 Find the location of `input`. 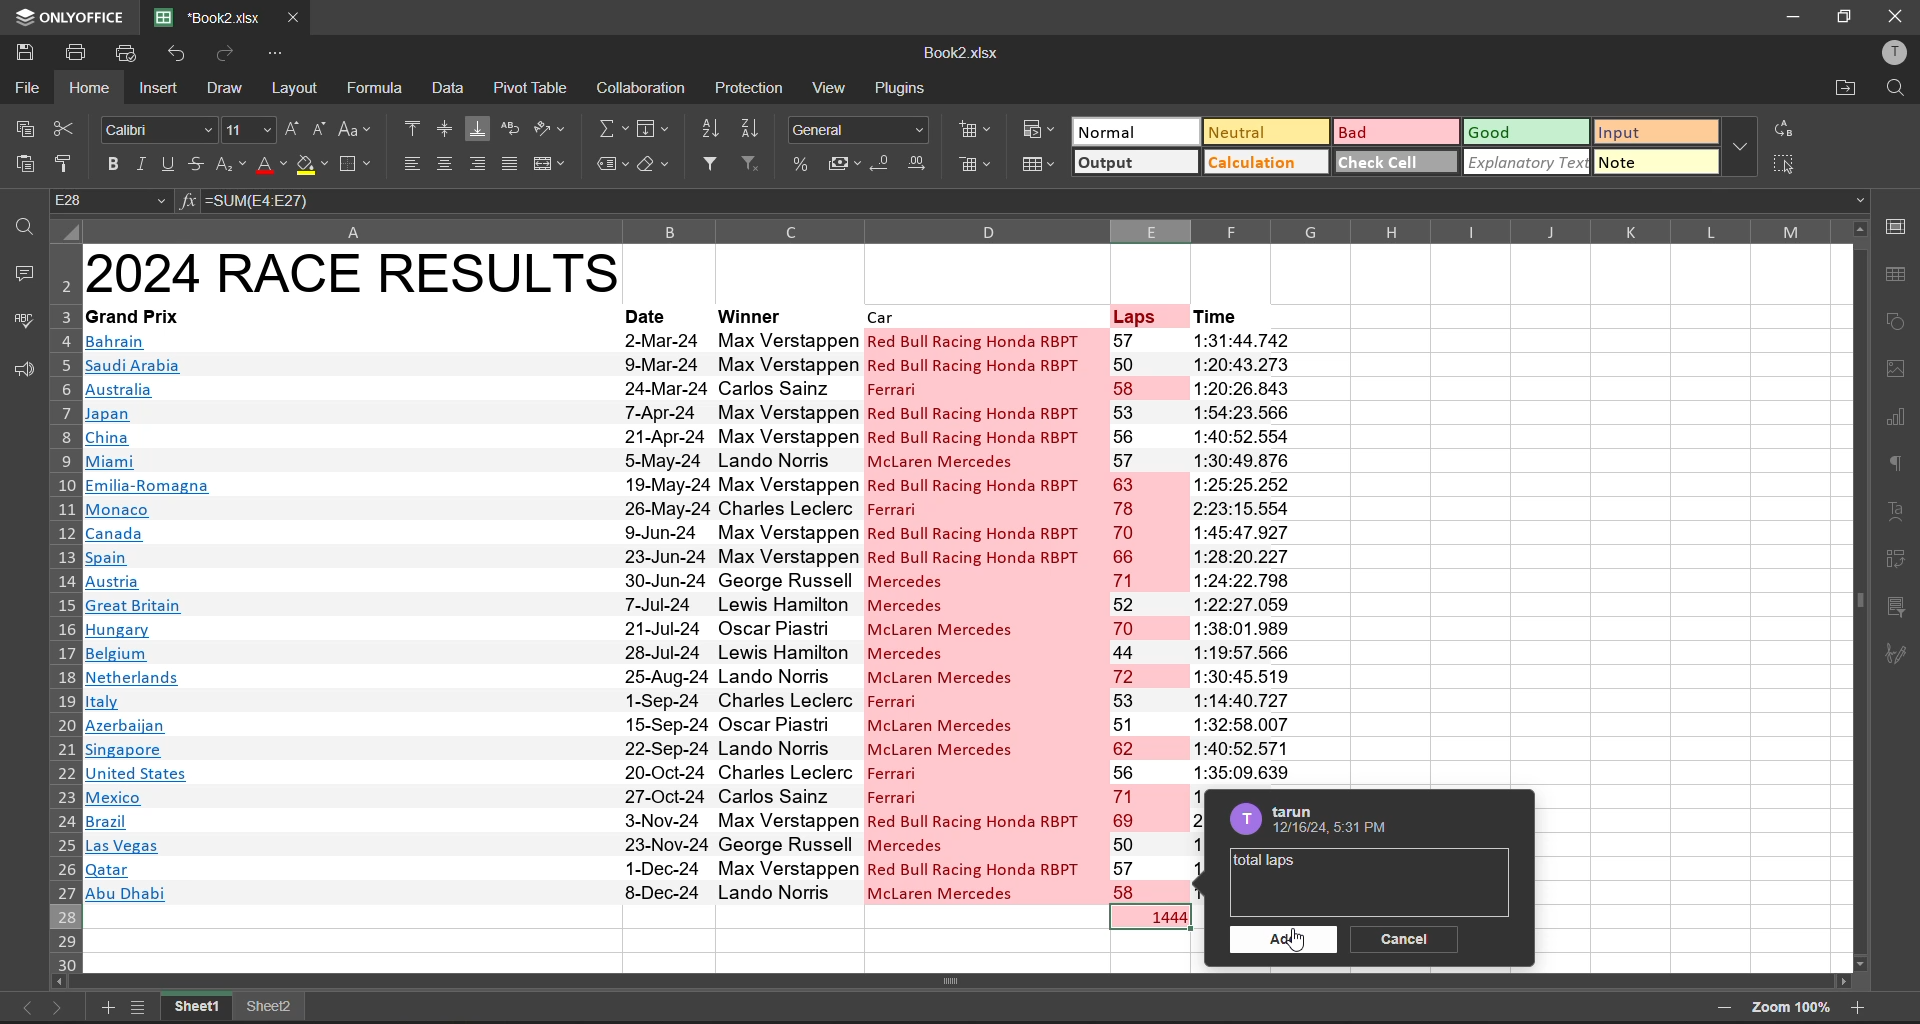

input is located at coordinates (1652, 133).